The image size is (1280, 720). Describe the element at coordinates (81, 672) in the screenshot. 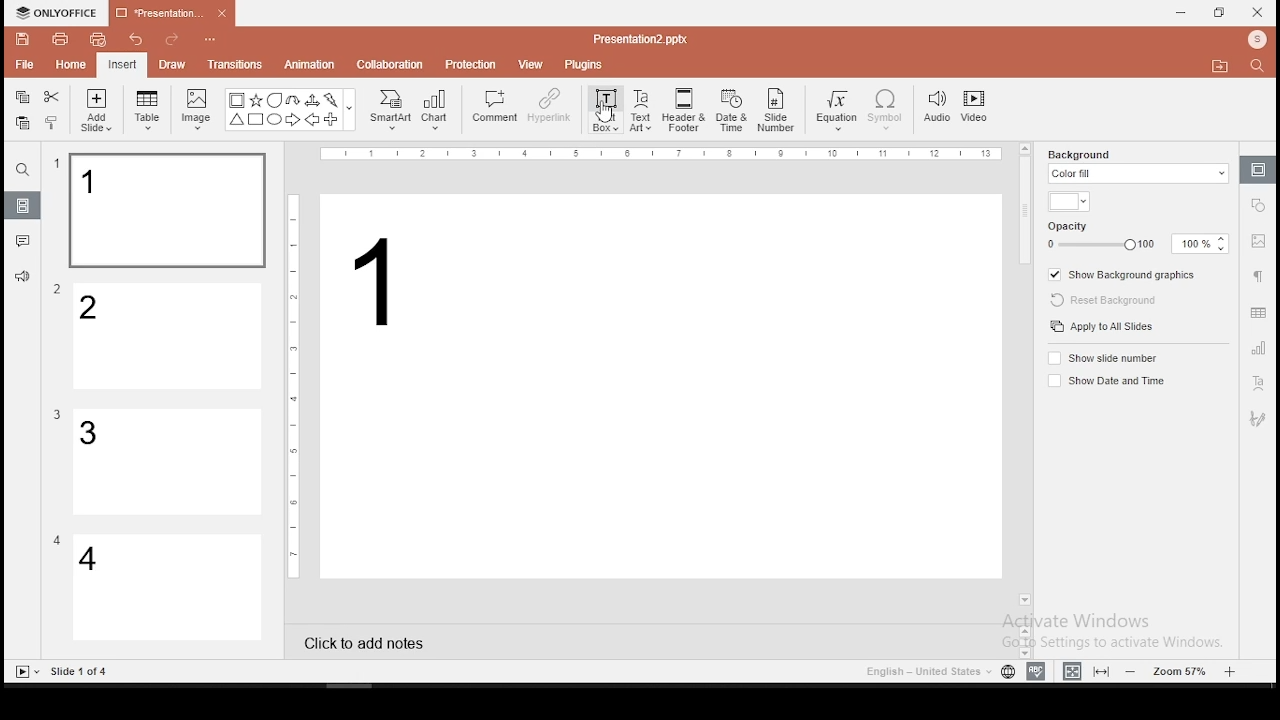

I see `` at that location.